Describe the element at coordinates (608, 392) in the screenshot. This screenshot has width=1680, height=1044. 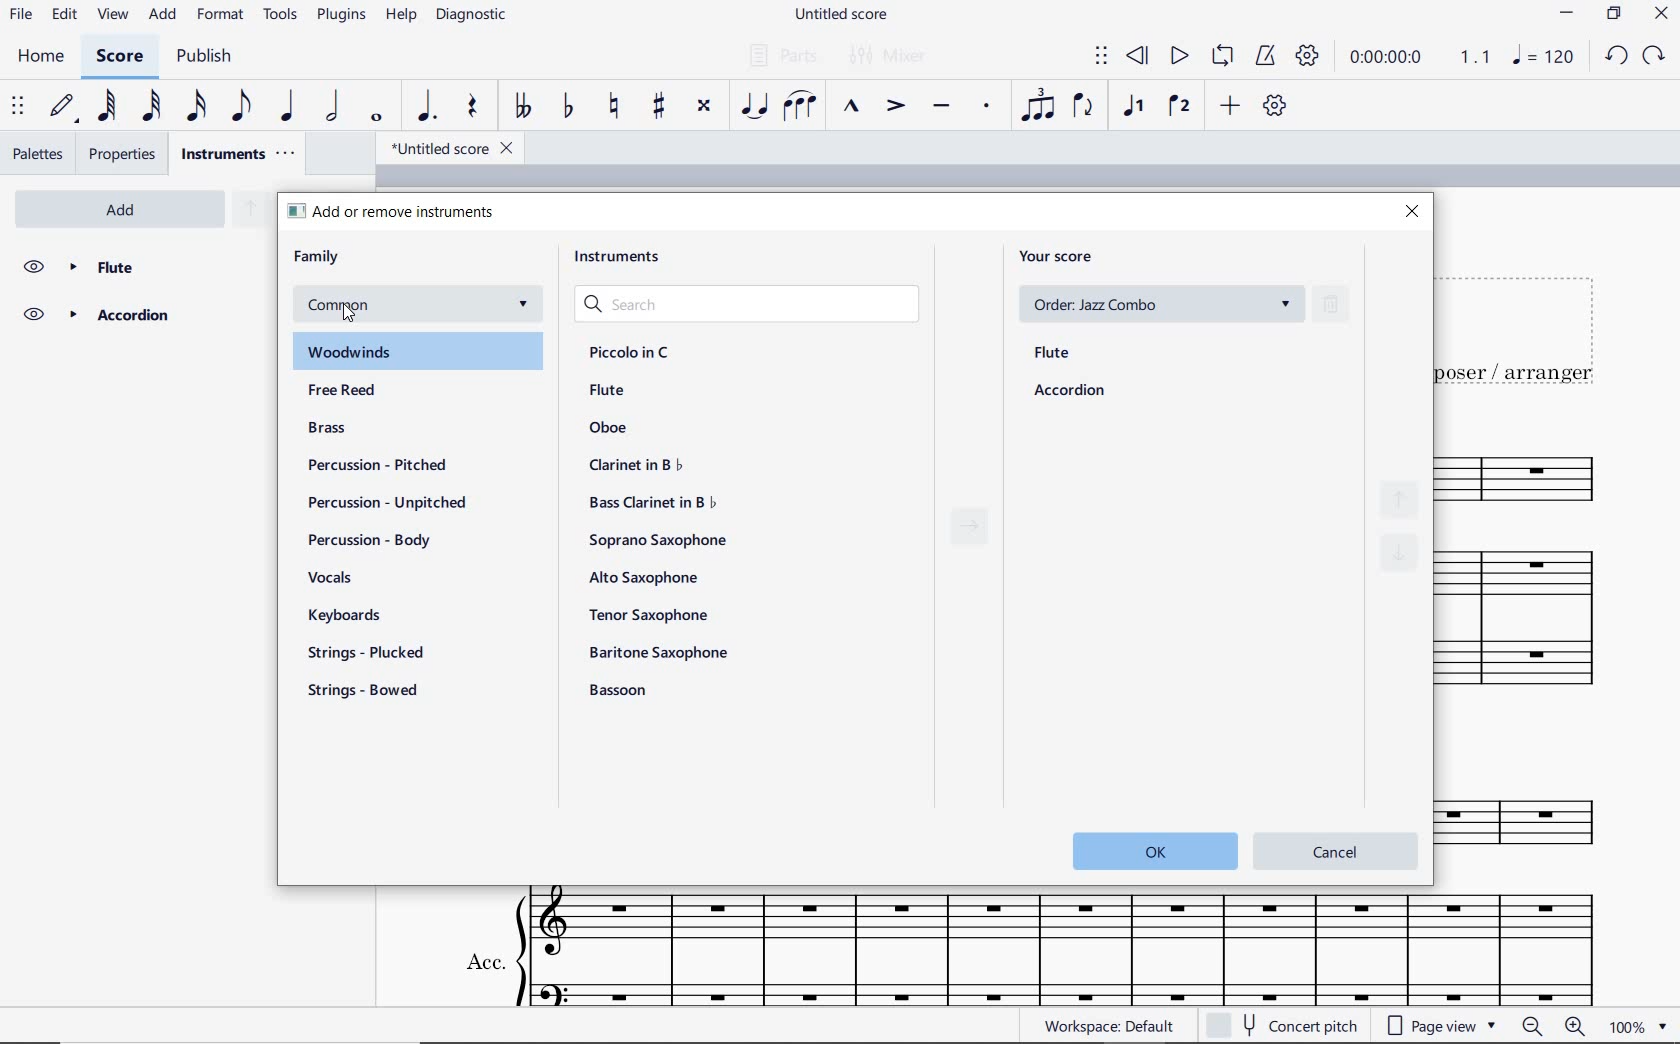
I see `flute` at that location.